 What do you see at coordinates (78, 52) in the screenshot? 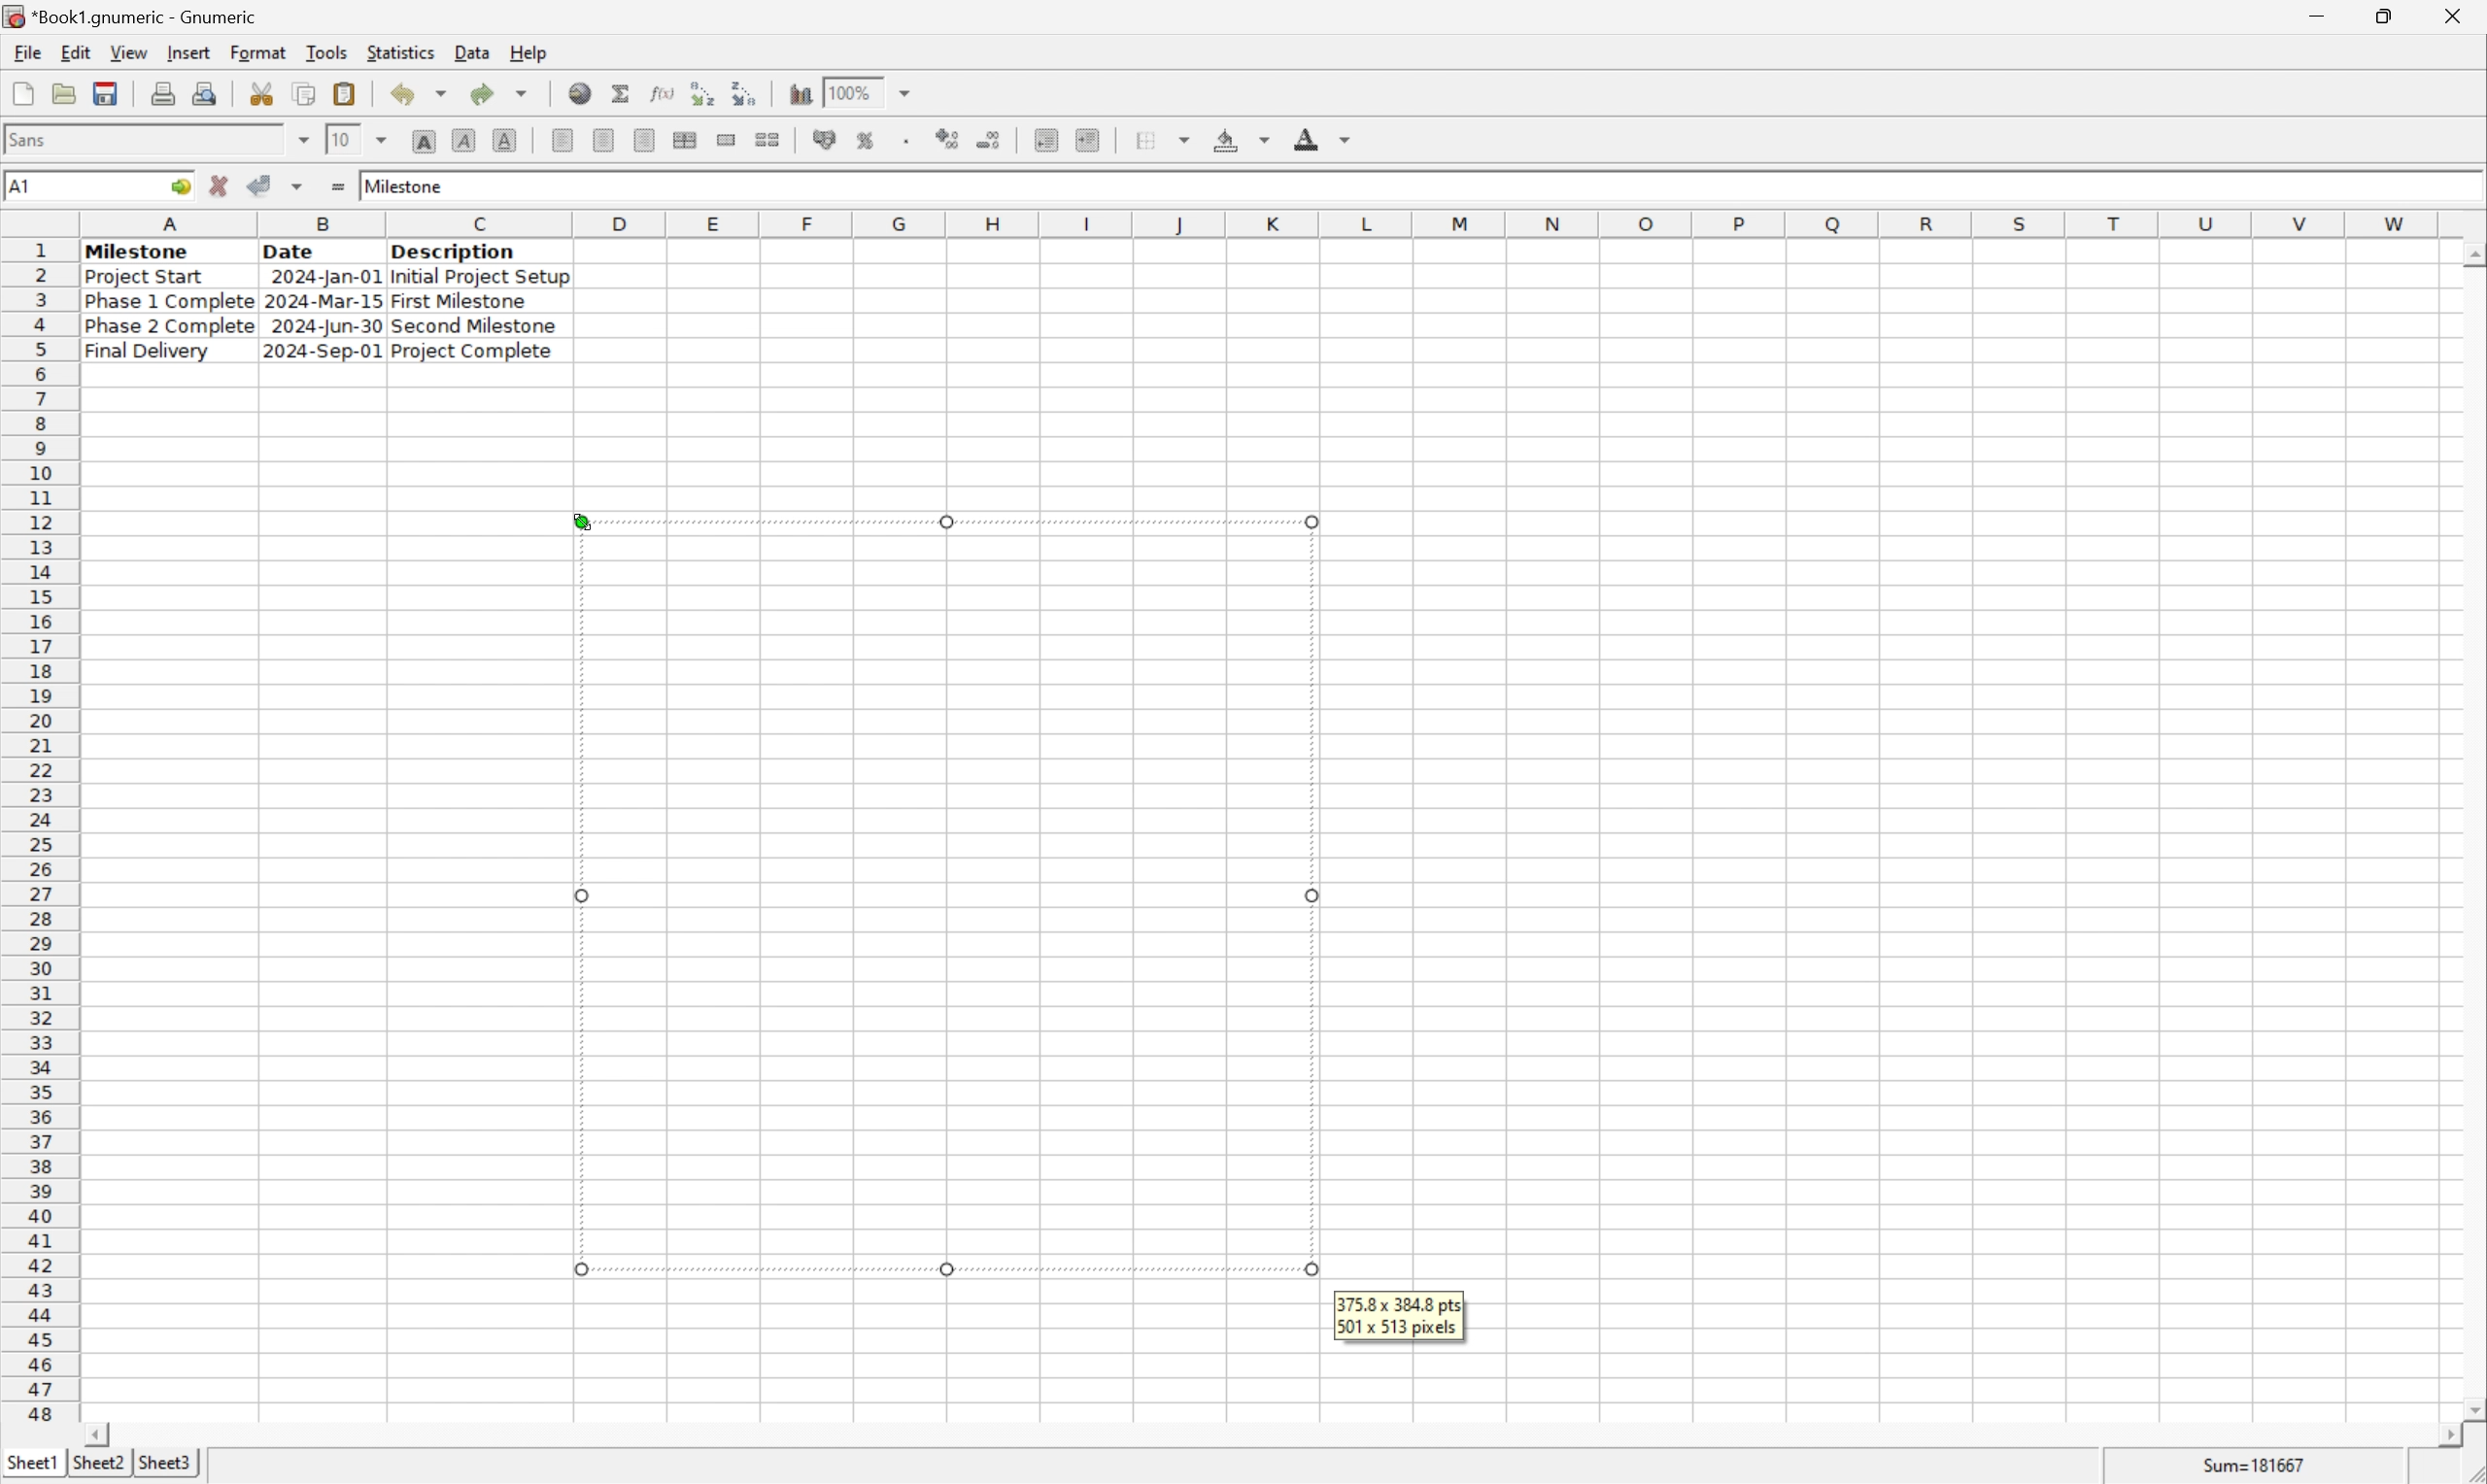
I see `edit` at bounding box center [78, 52].